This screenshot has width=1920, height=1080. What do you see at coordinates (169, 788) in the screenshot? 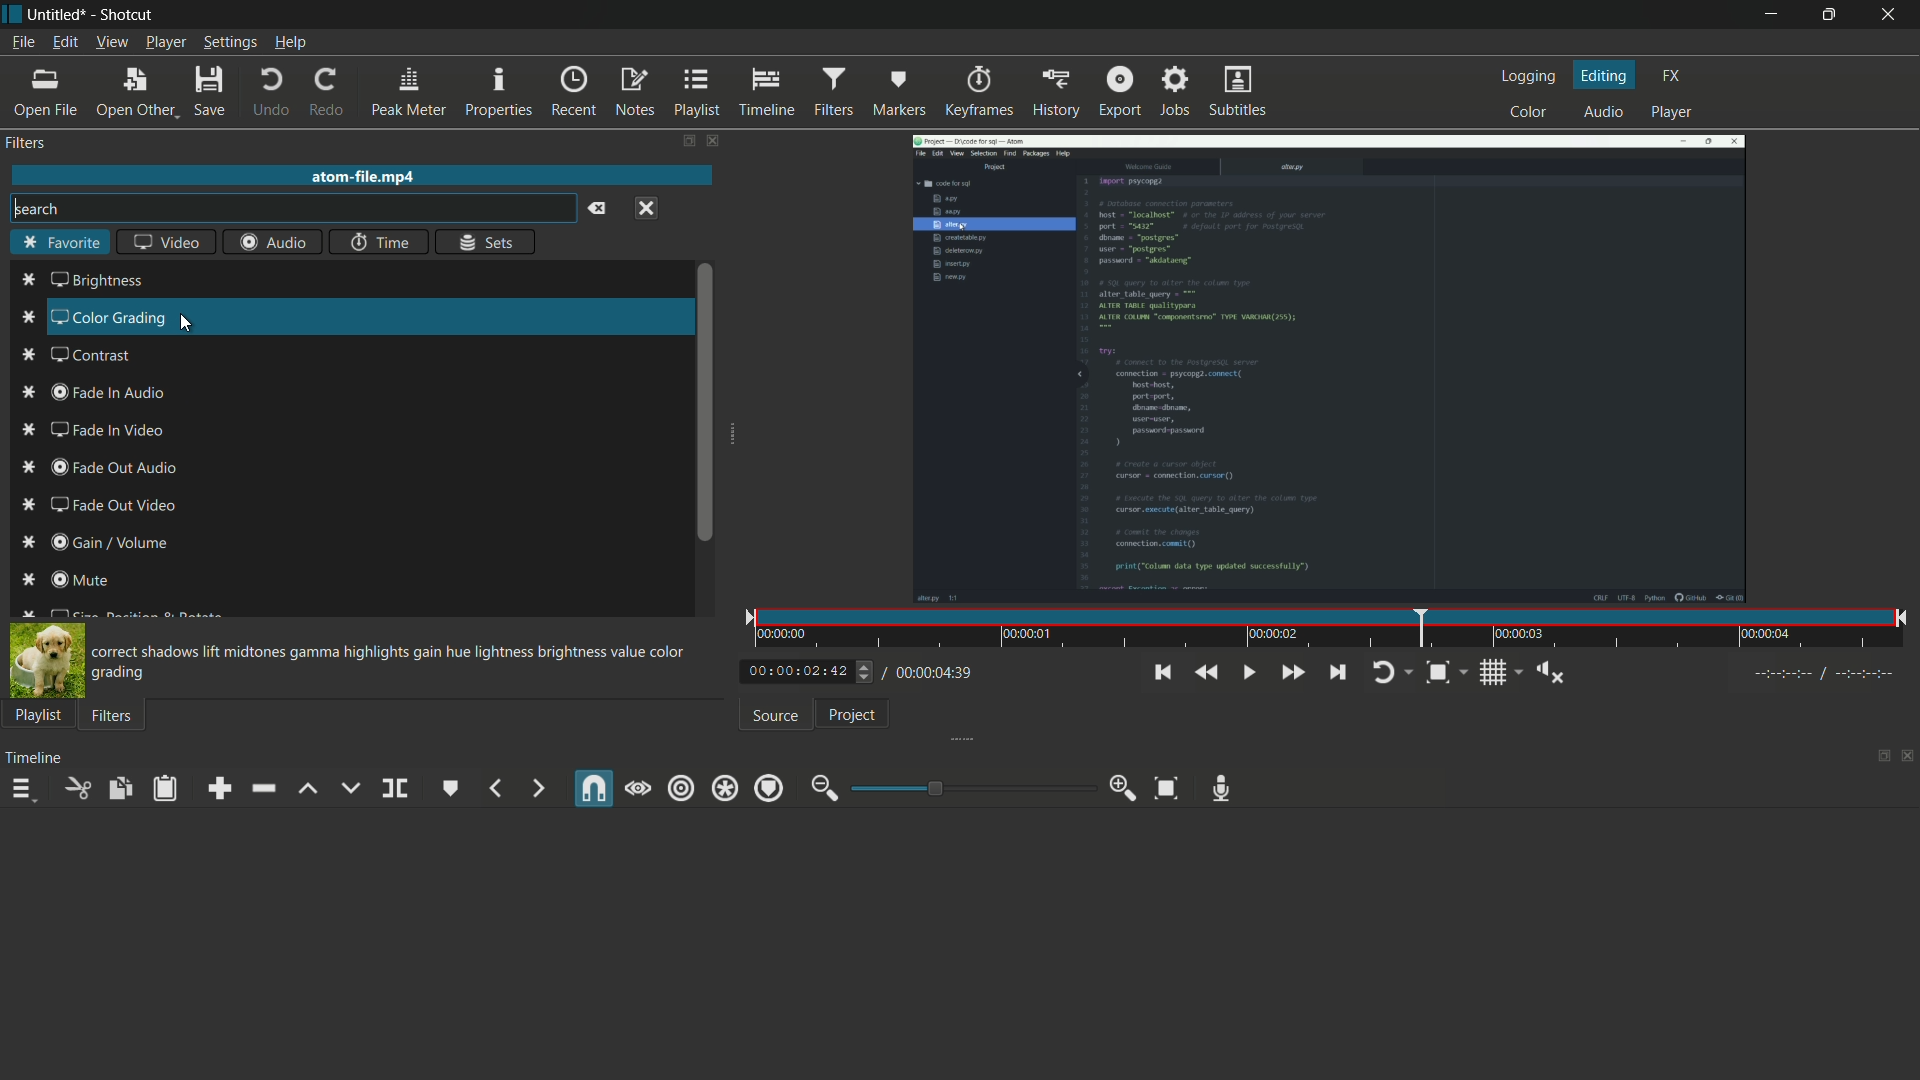
I see `paste` at bounding box center [169, 788].